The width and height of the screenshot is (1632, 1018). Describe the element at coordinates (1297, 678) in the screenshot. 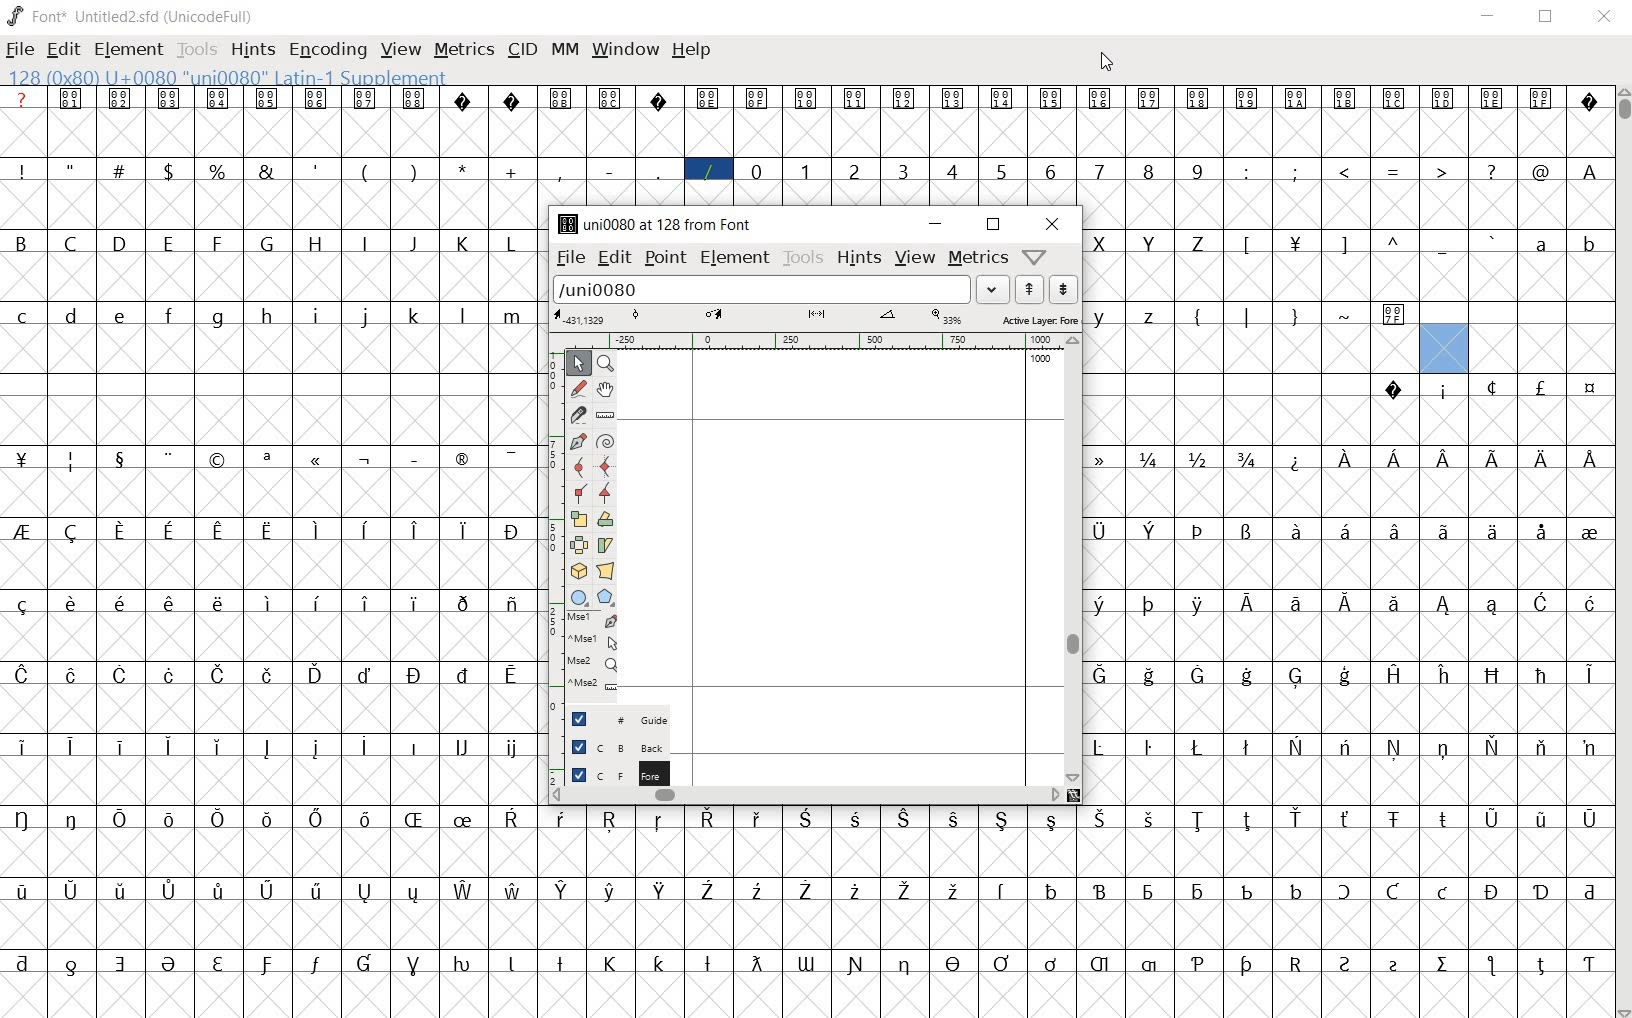

I see `glyph` at that location.